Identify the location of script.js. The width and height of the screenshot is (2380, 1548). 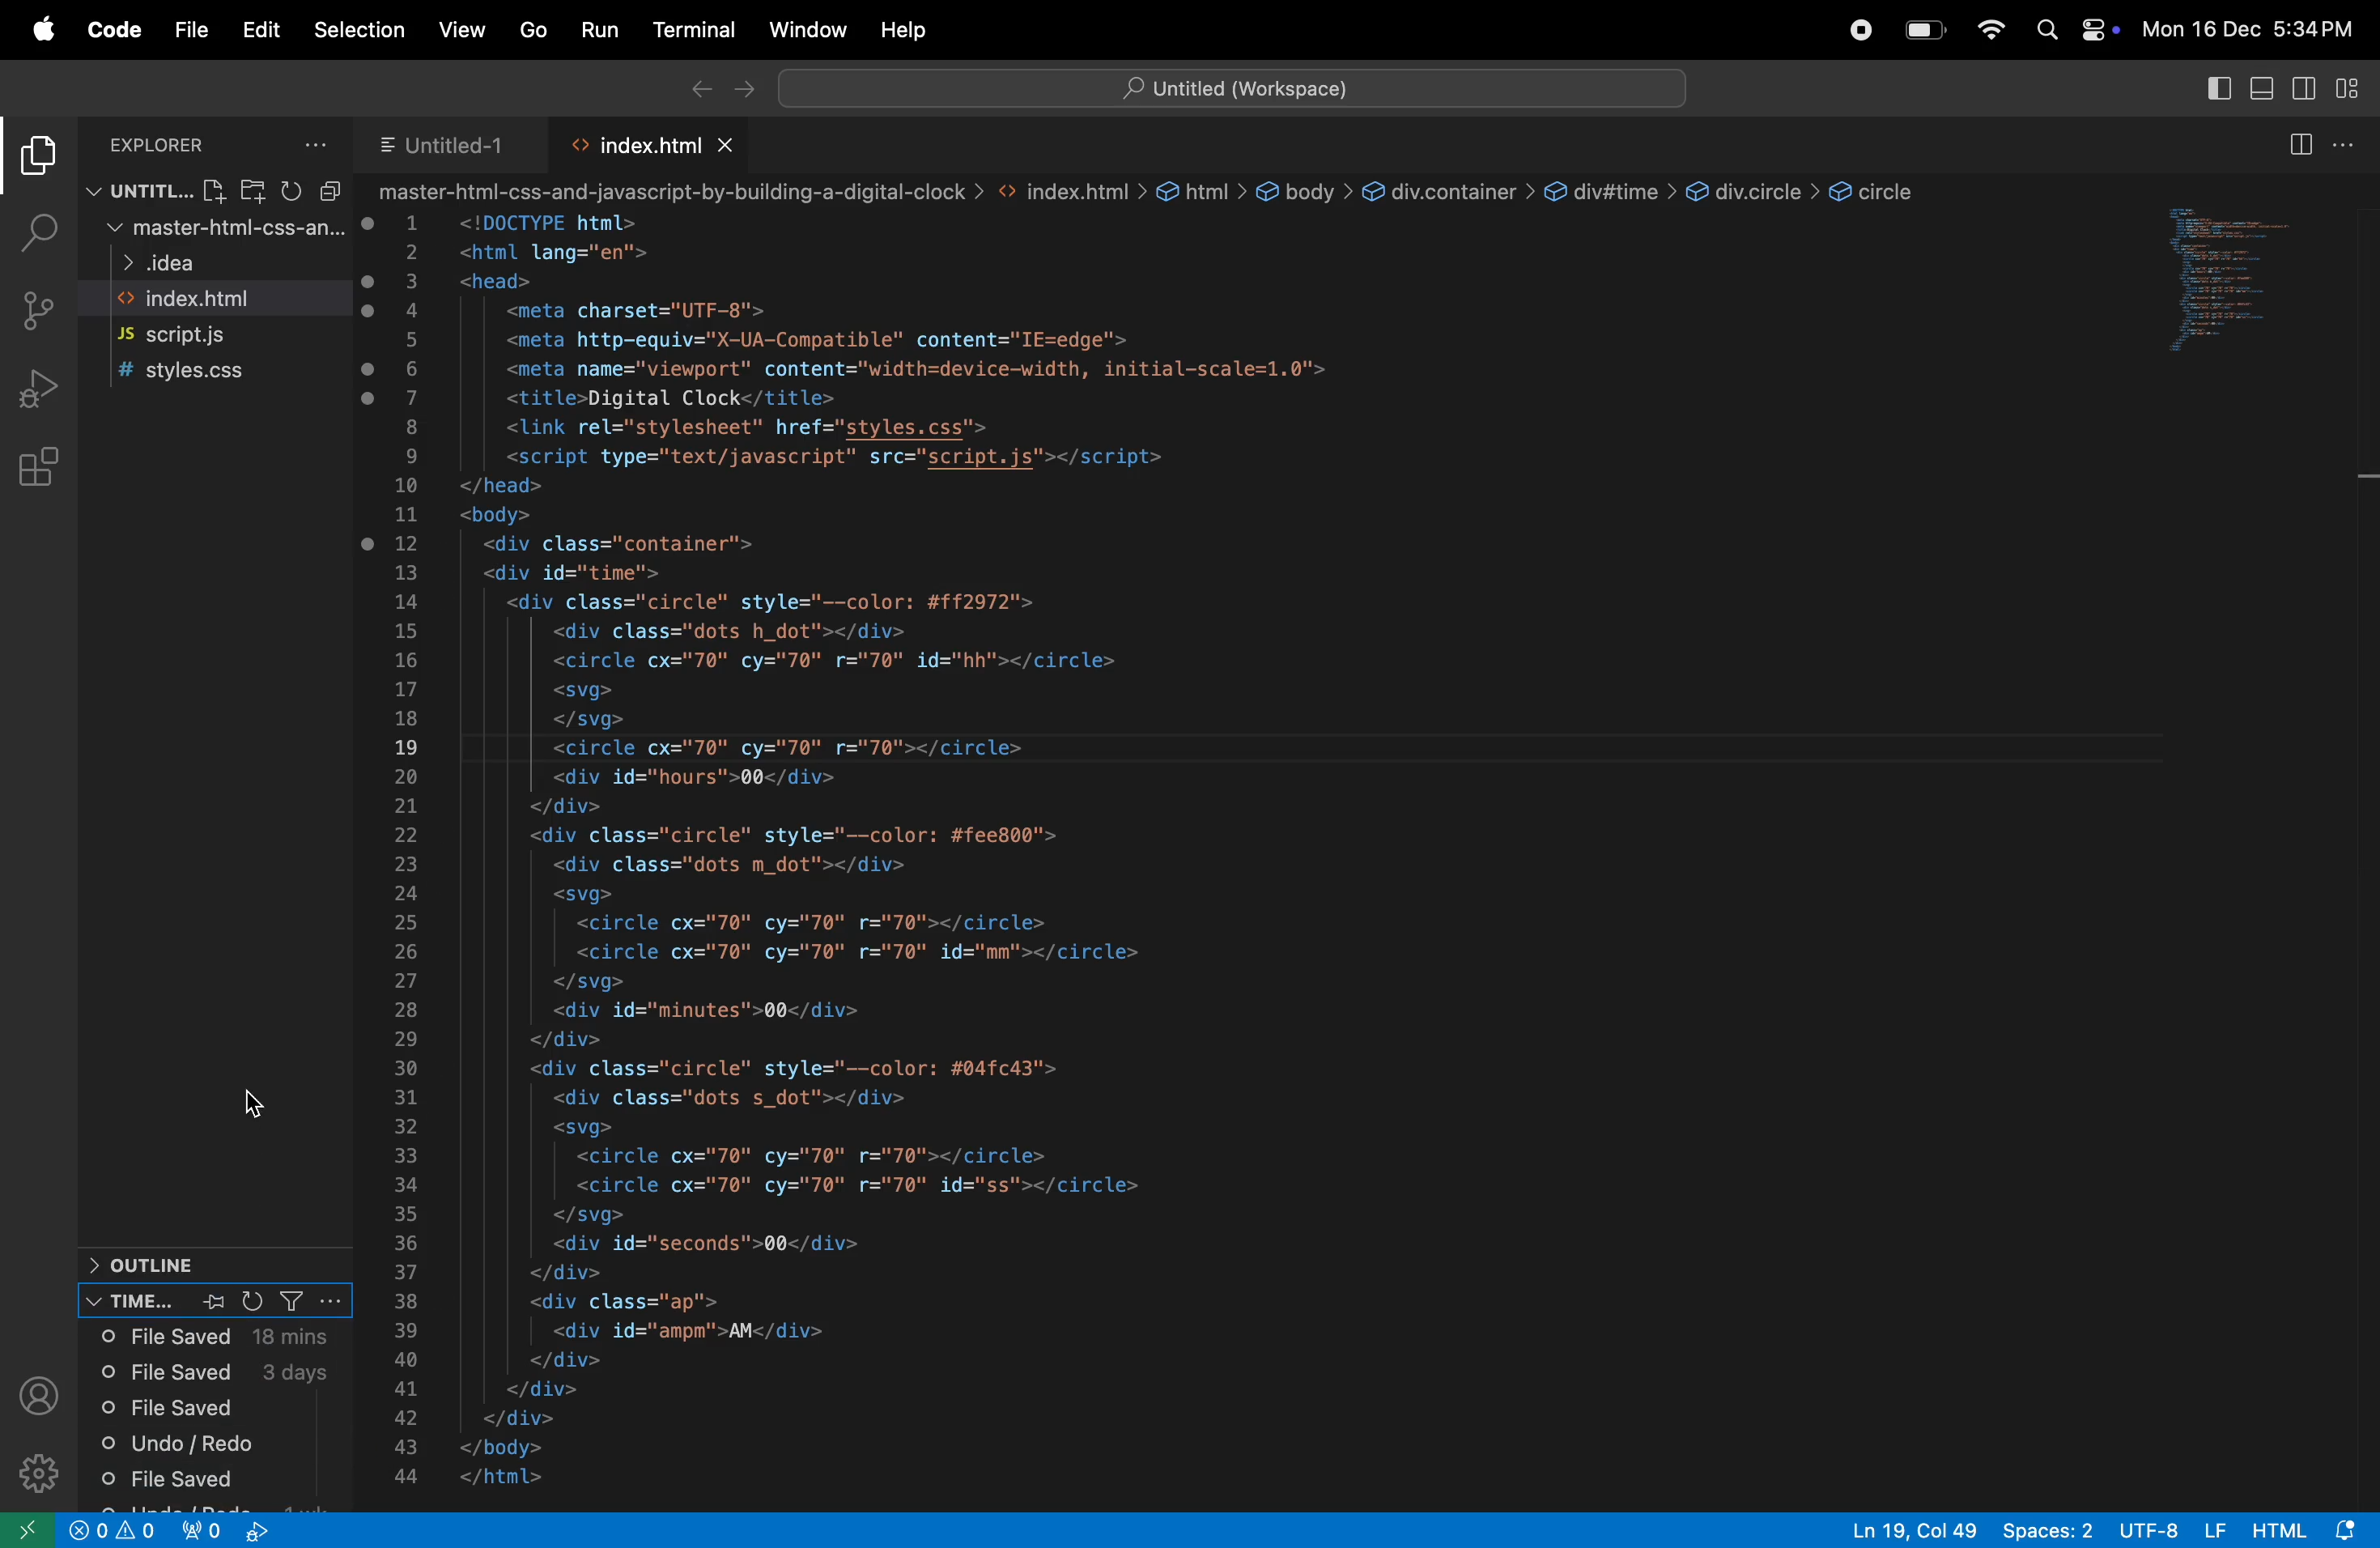
(186, 336).